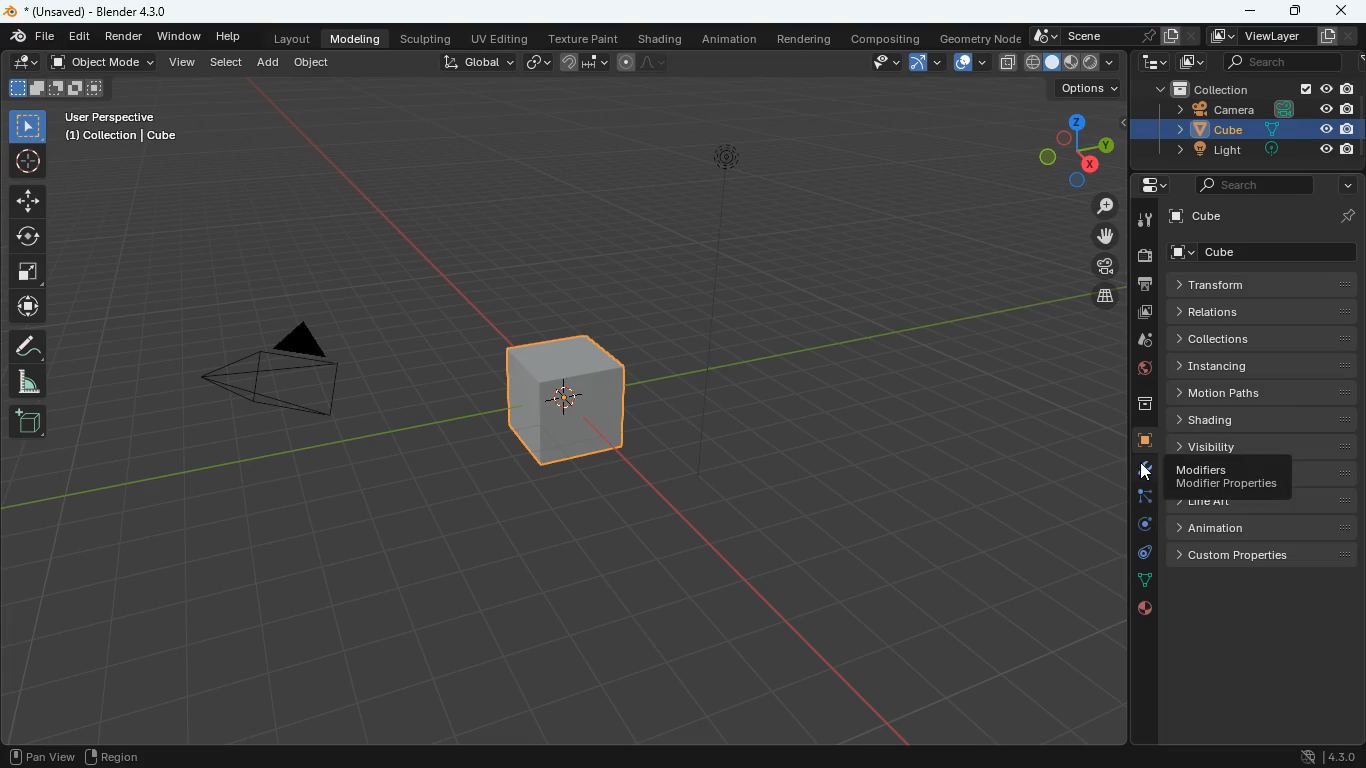  I want to click on fullscreen, so click(63, 88).